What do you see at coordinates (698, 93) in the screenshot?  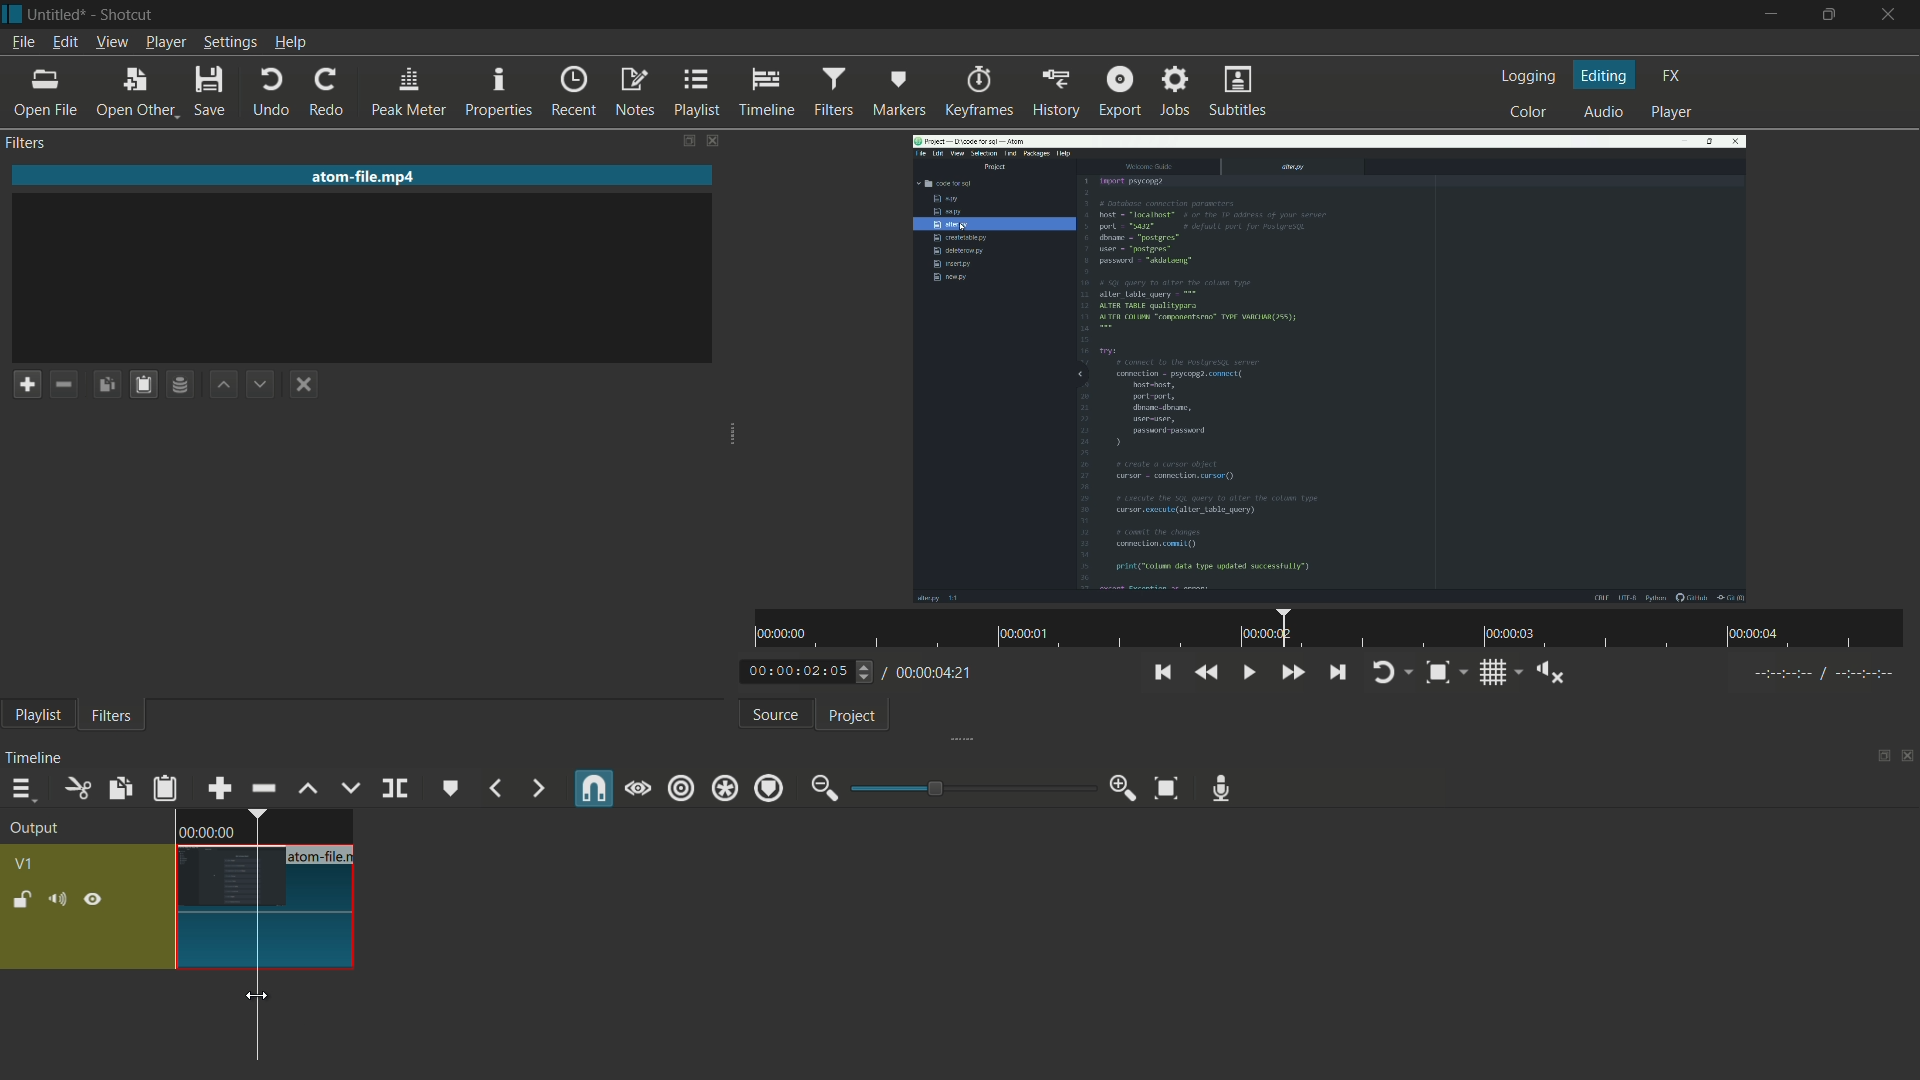 I see `playlist` at bounding box center [698, 93].